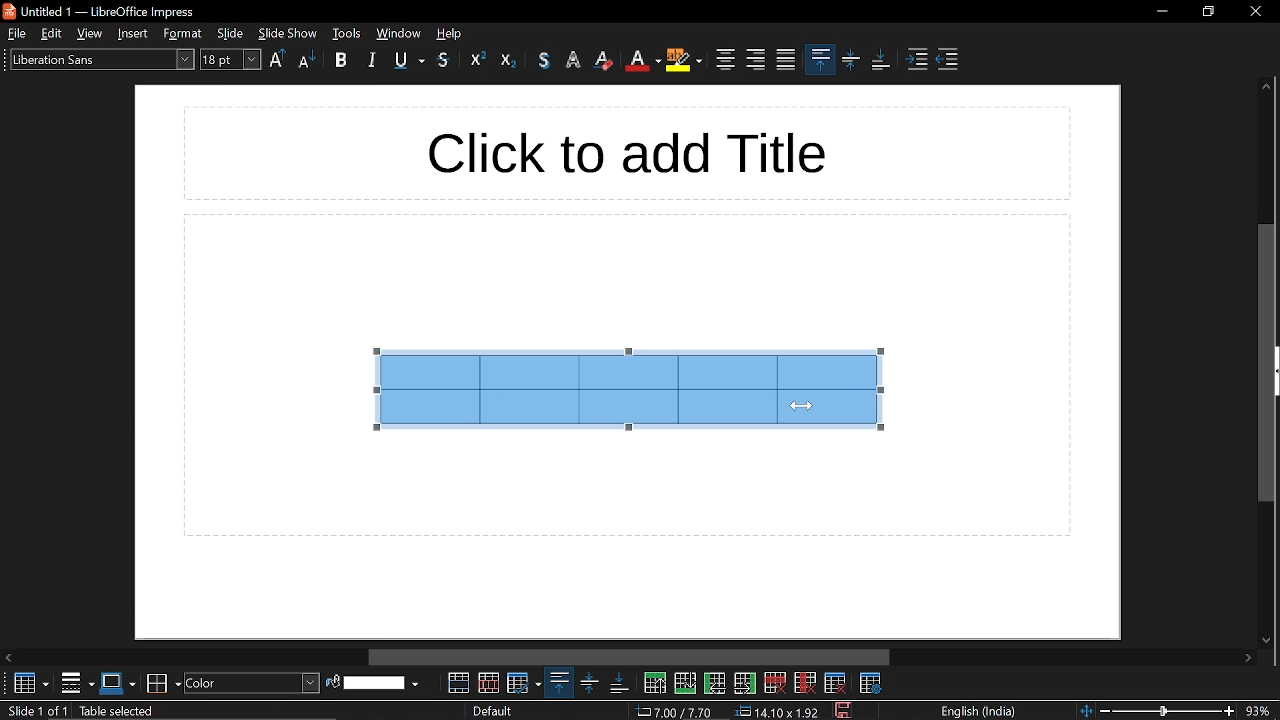  What do you see at coordinates (102, 11) in the screenshot?
I see `untitled 1 - libreoffice impress` at bounding box center [102, 11].